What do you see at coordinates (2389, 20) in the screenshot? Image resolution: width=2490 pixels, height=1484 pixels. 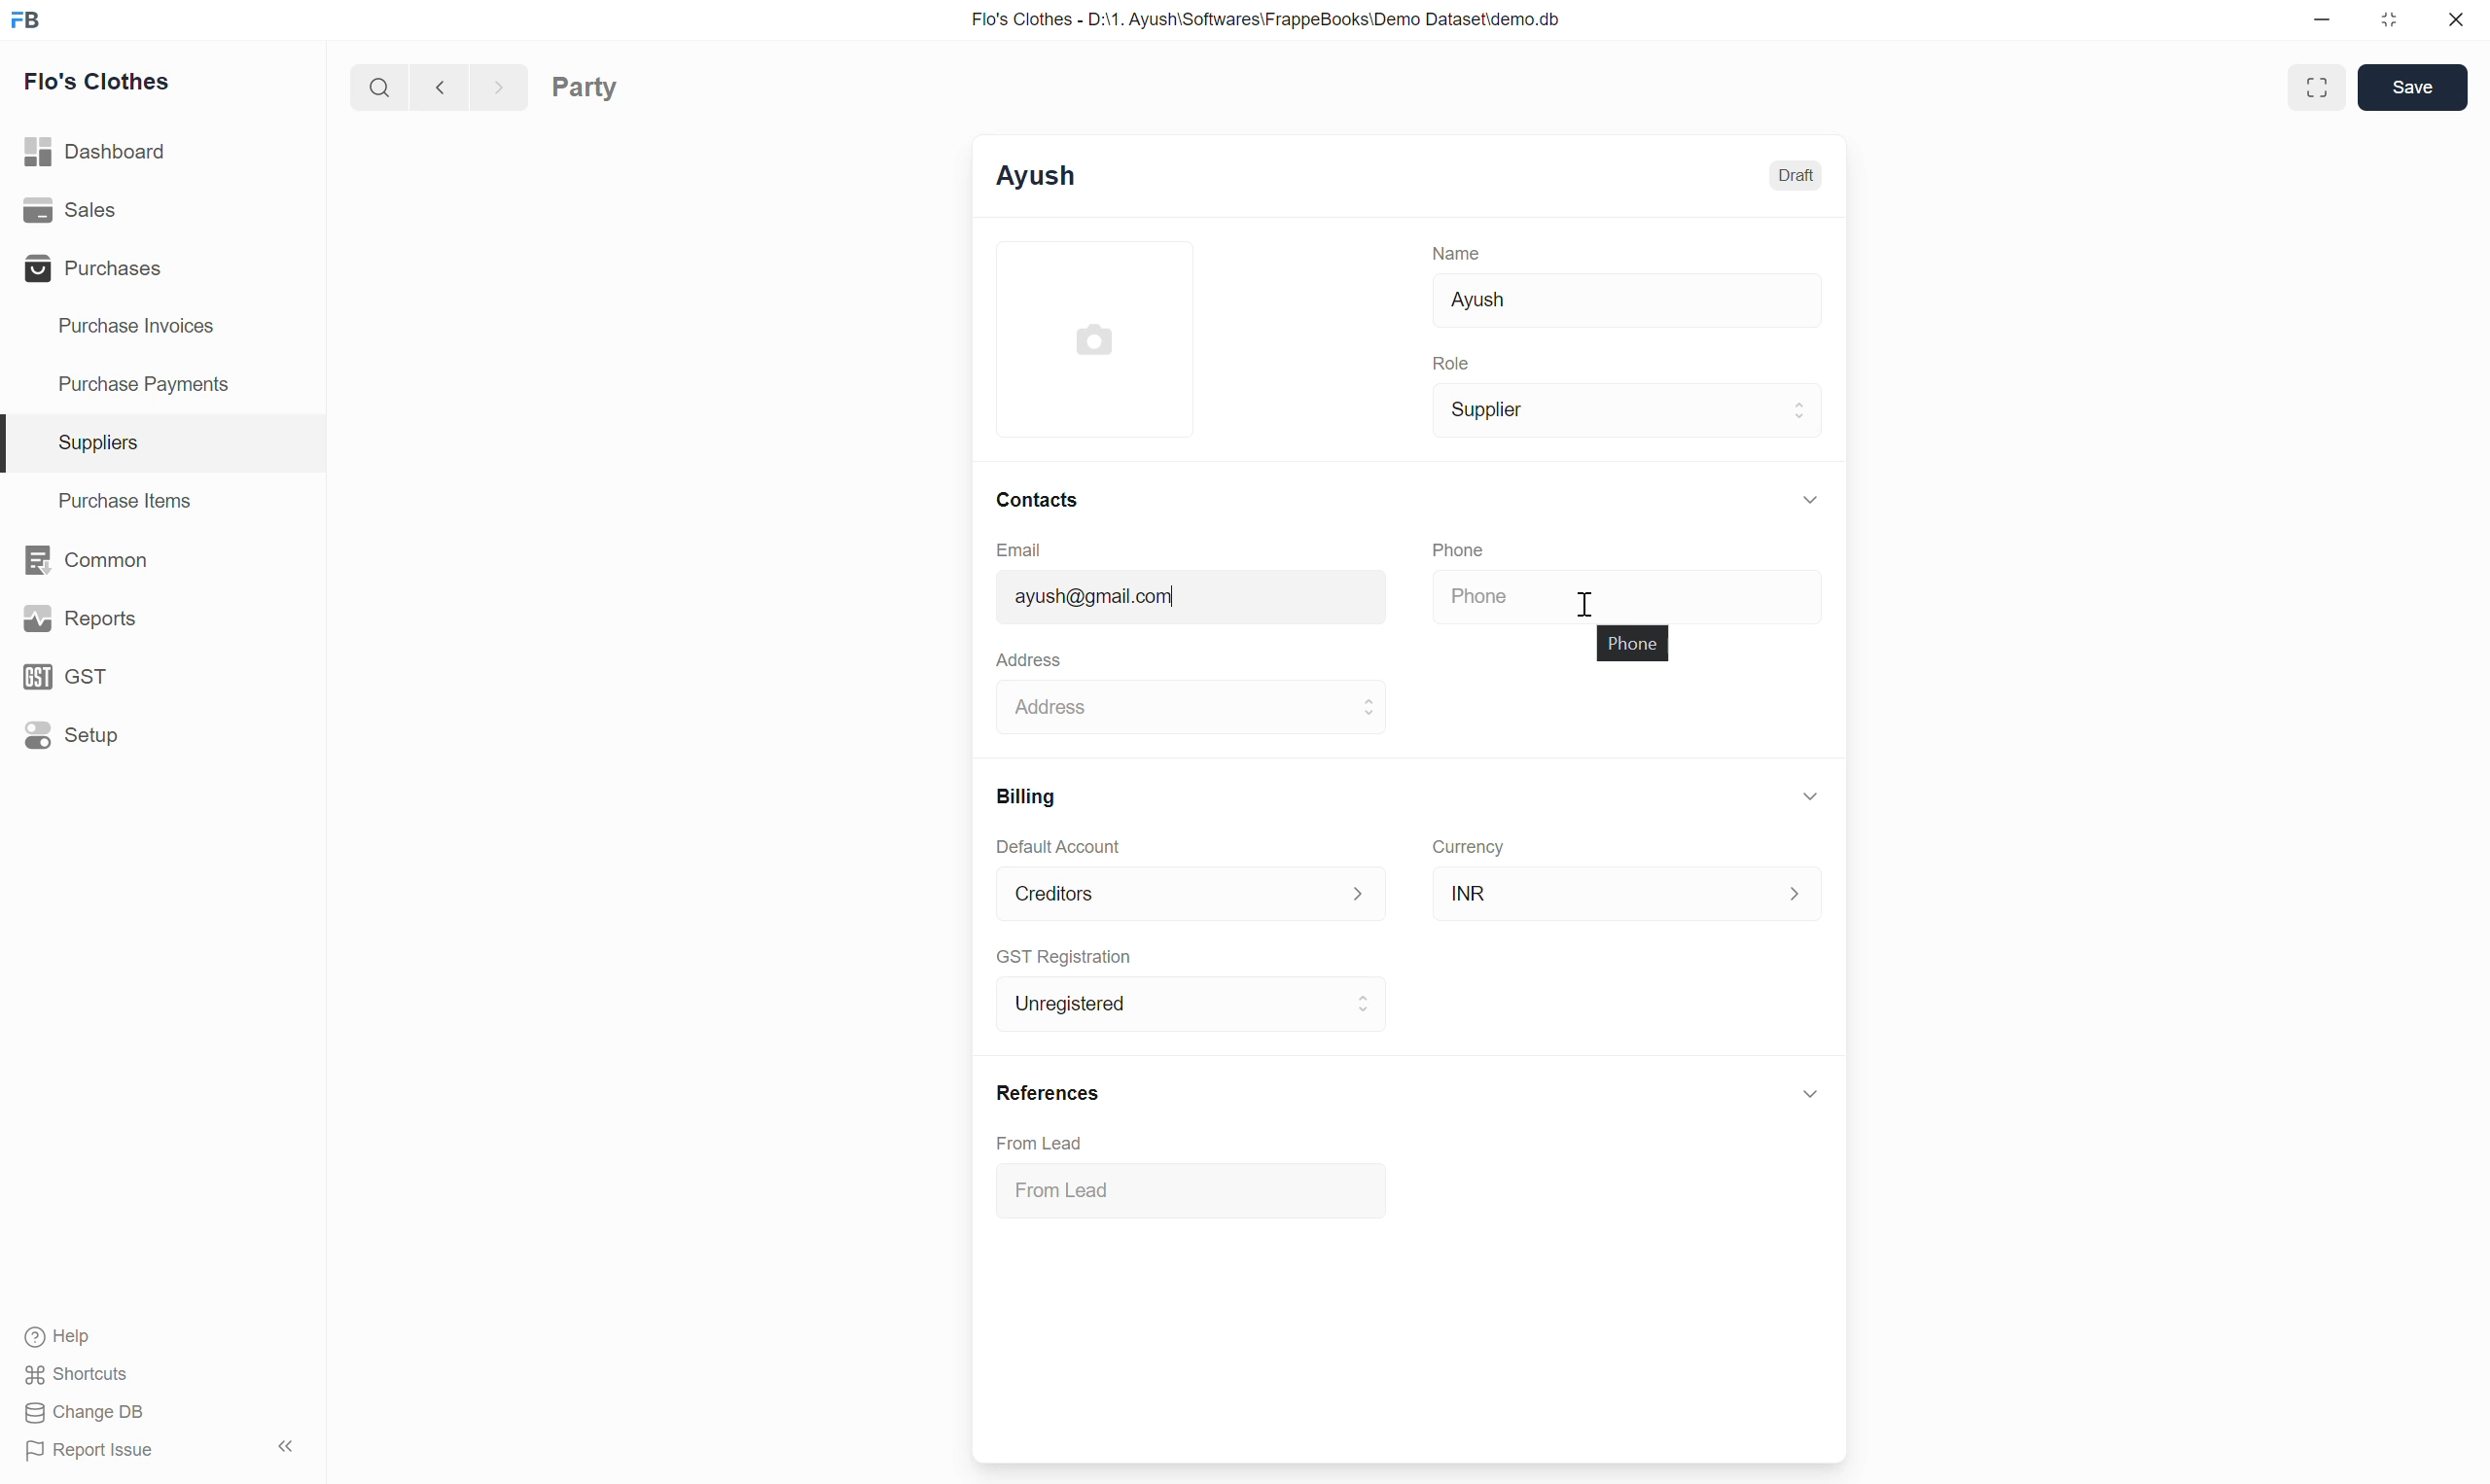 I see `Change dimension` at bounding box center [2389, 20].